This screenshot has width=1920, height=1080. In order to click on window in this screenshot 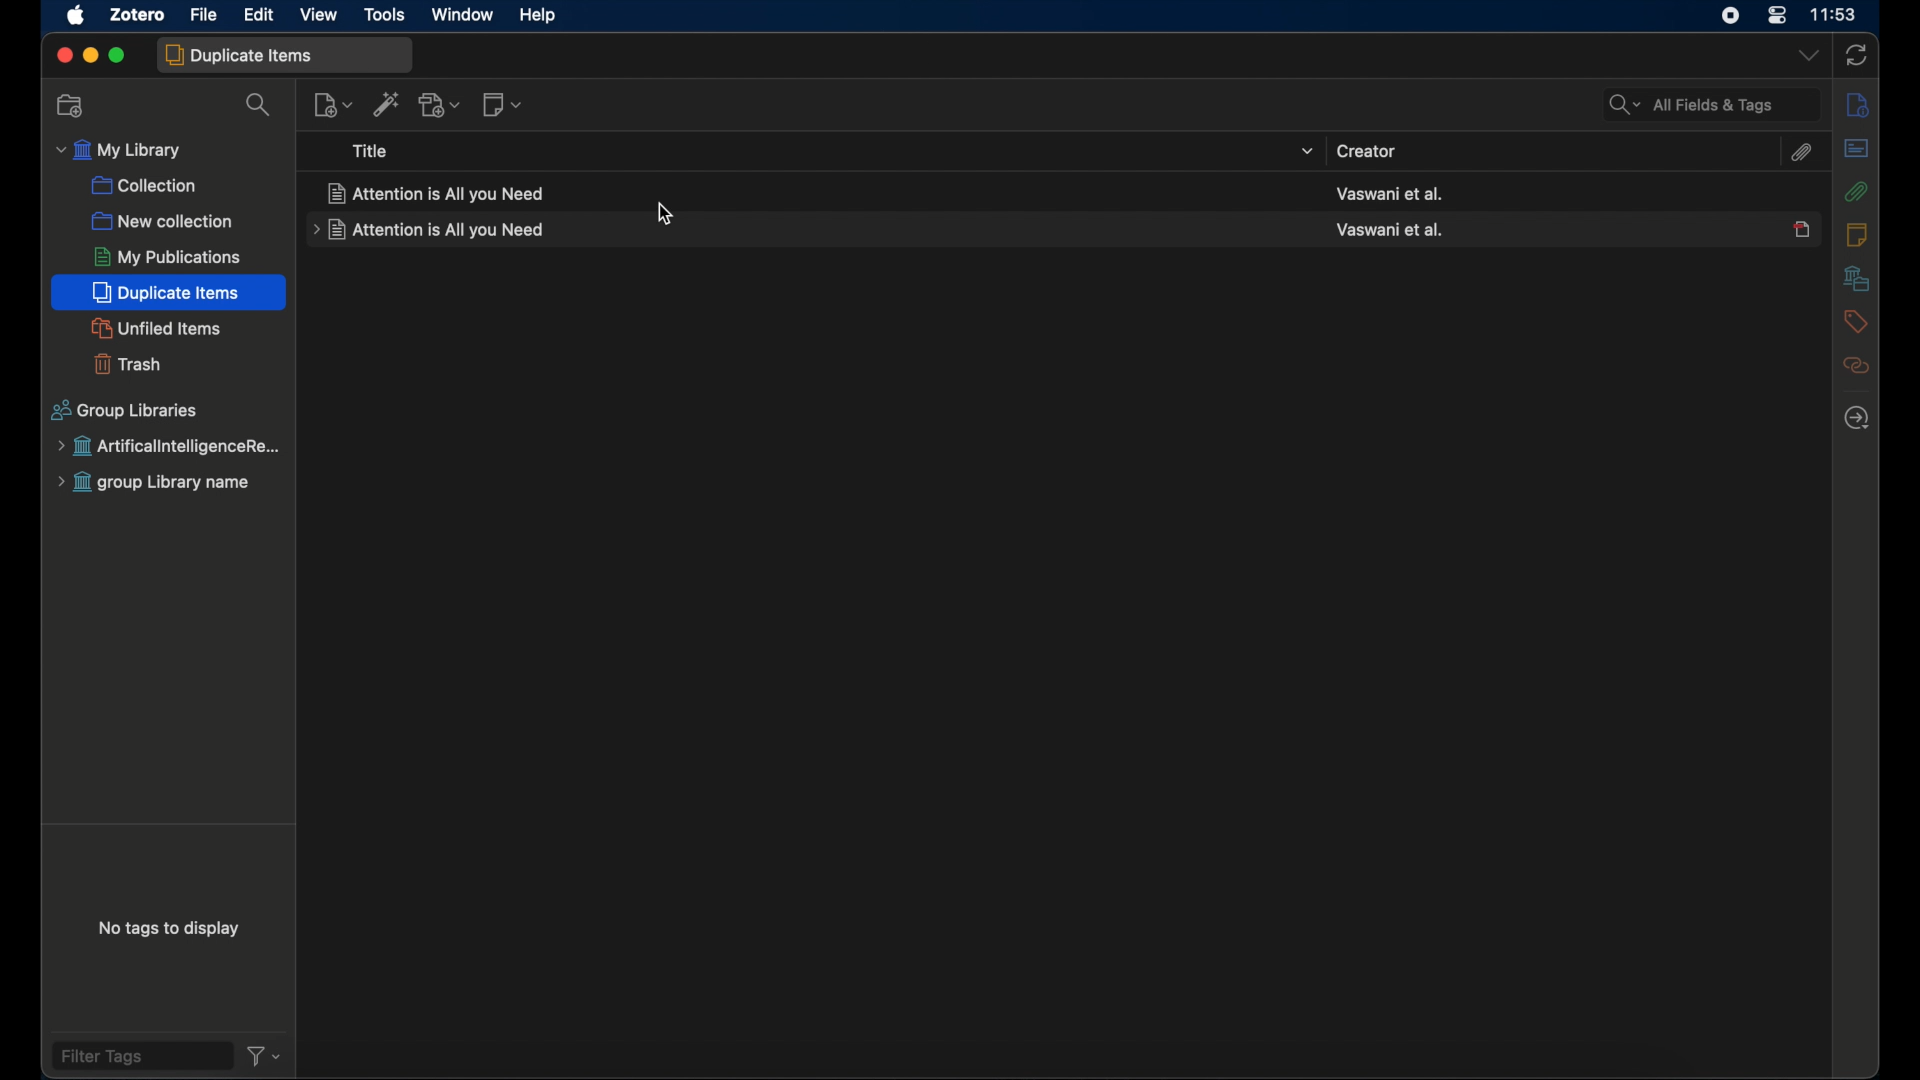, I will do `click(463, 15)`.